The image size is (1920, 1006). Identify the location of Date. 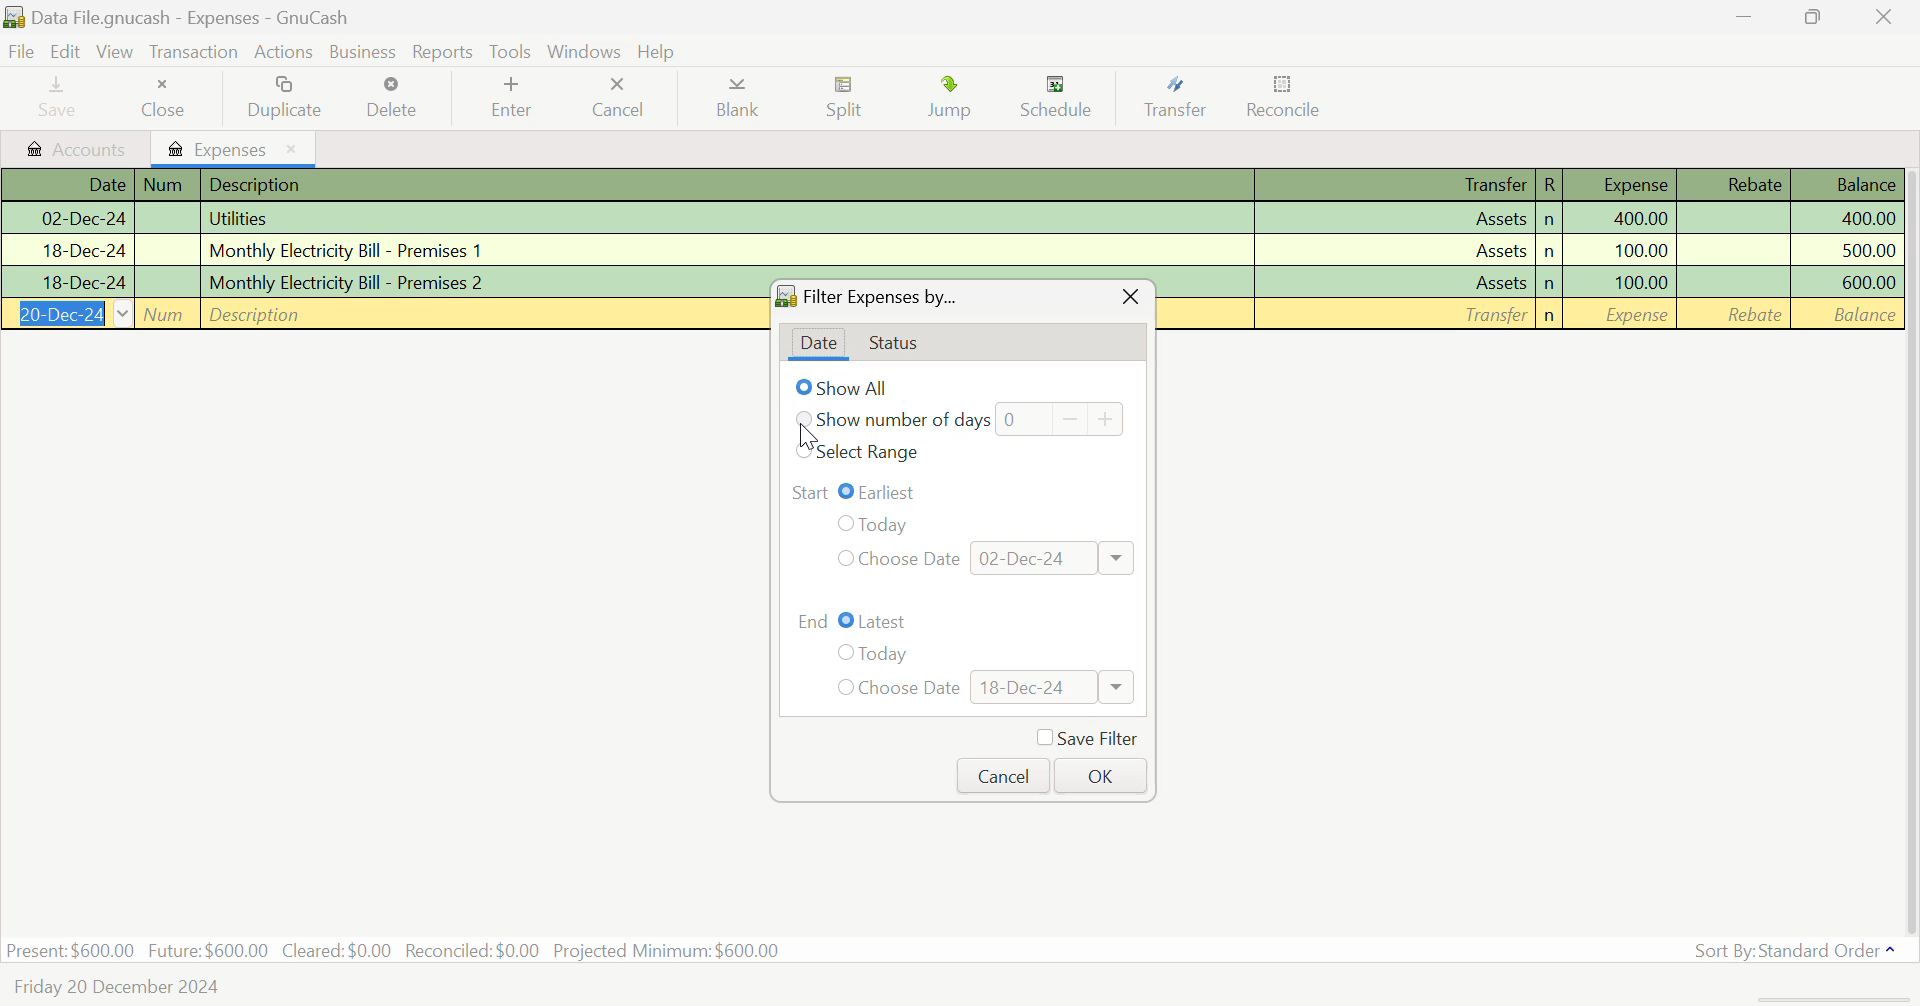
(67, 185).